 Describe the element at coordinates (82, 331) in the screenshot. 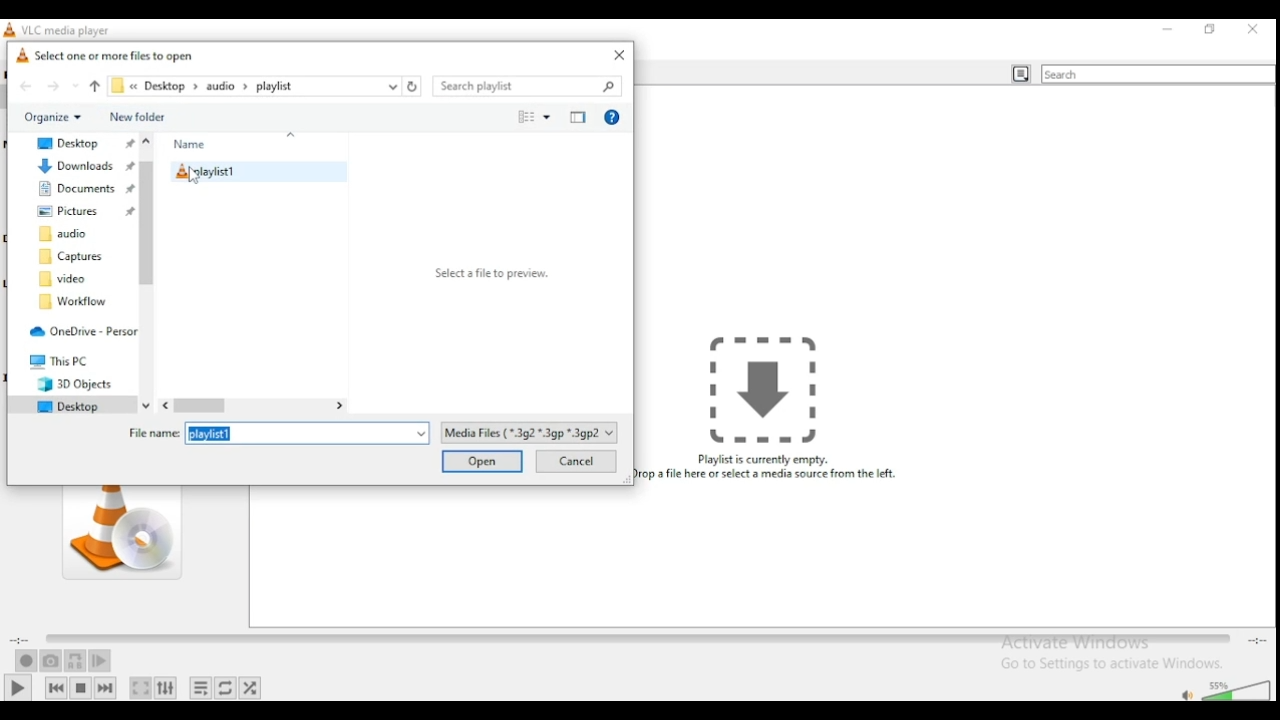

I see `one drive` at that location.